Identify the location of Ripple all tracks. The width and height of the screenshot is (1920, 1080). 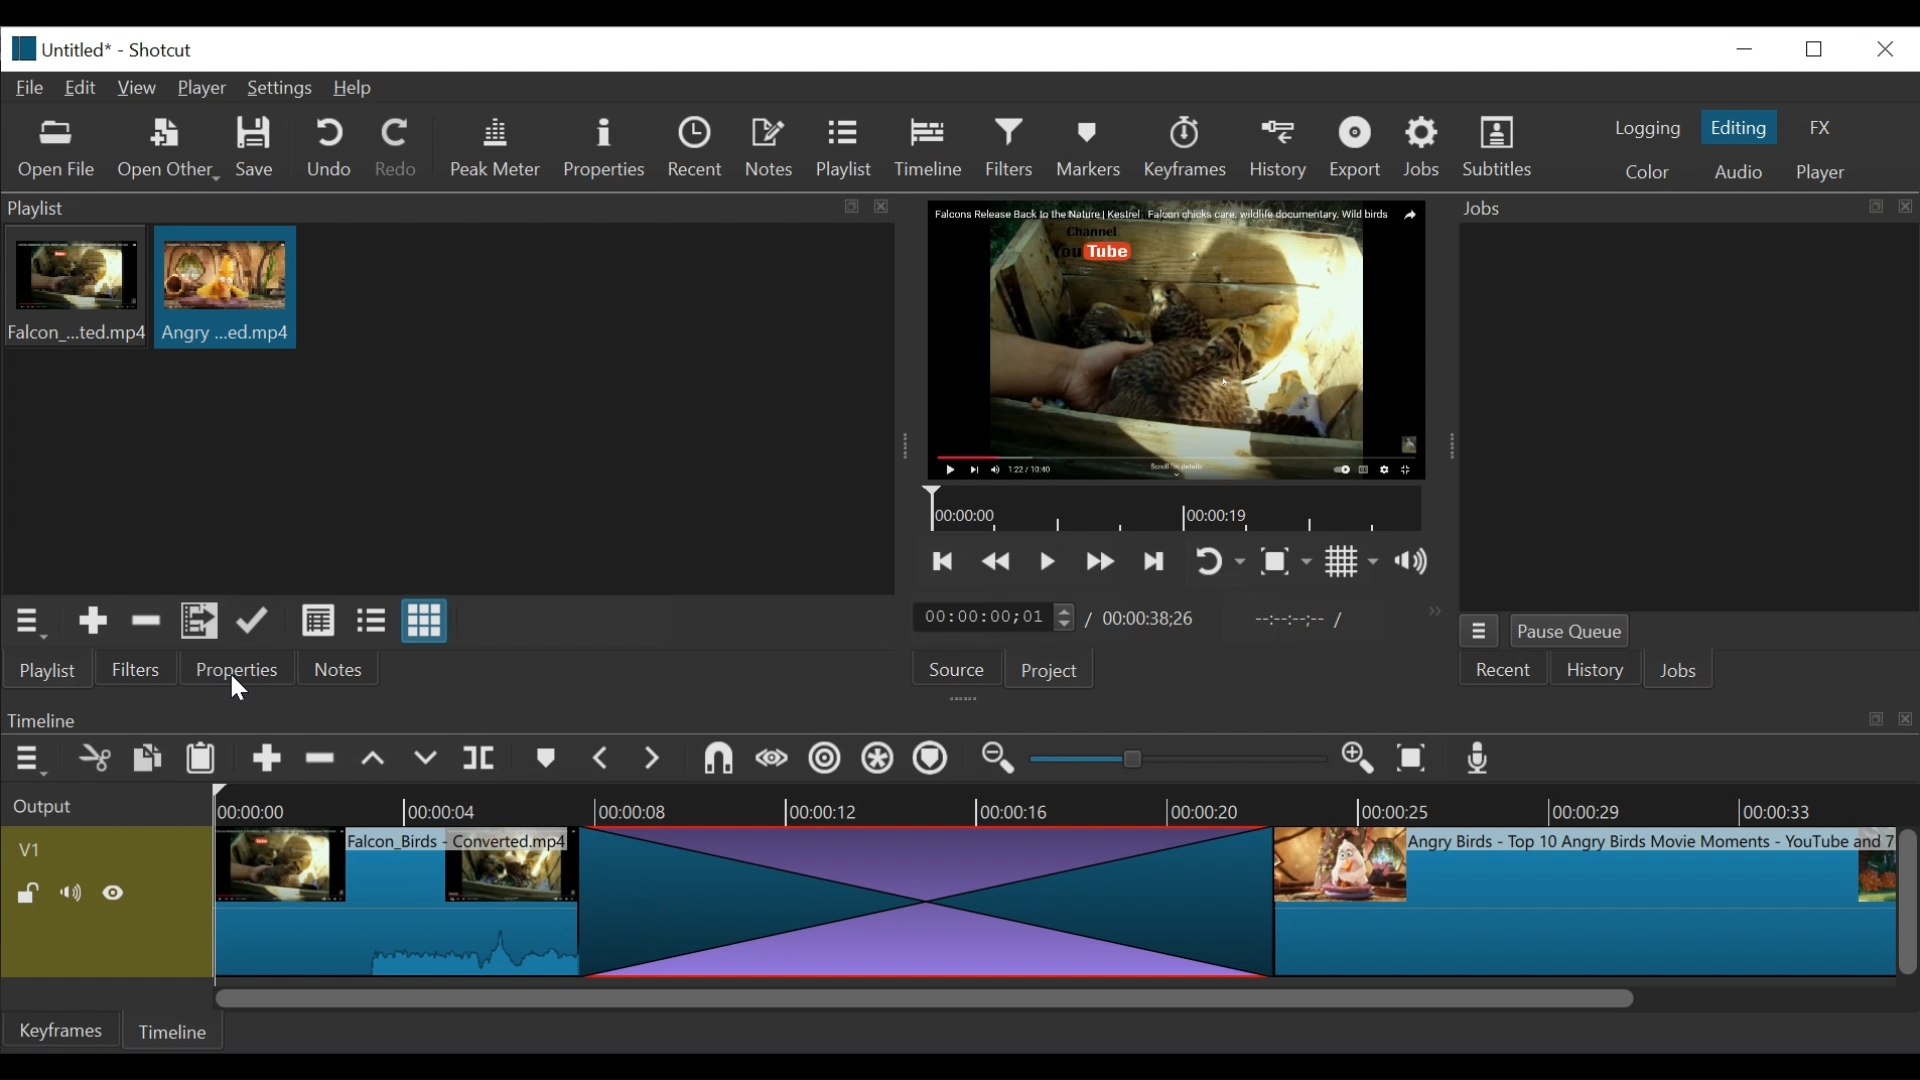
(877, 761).